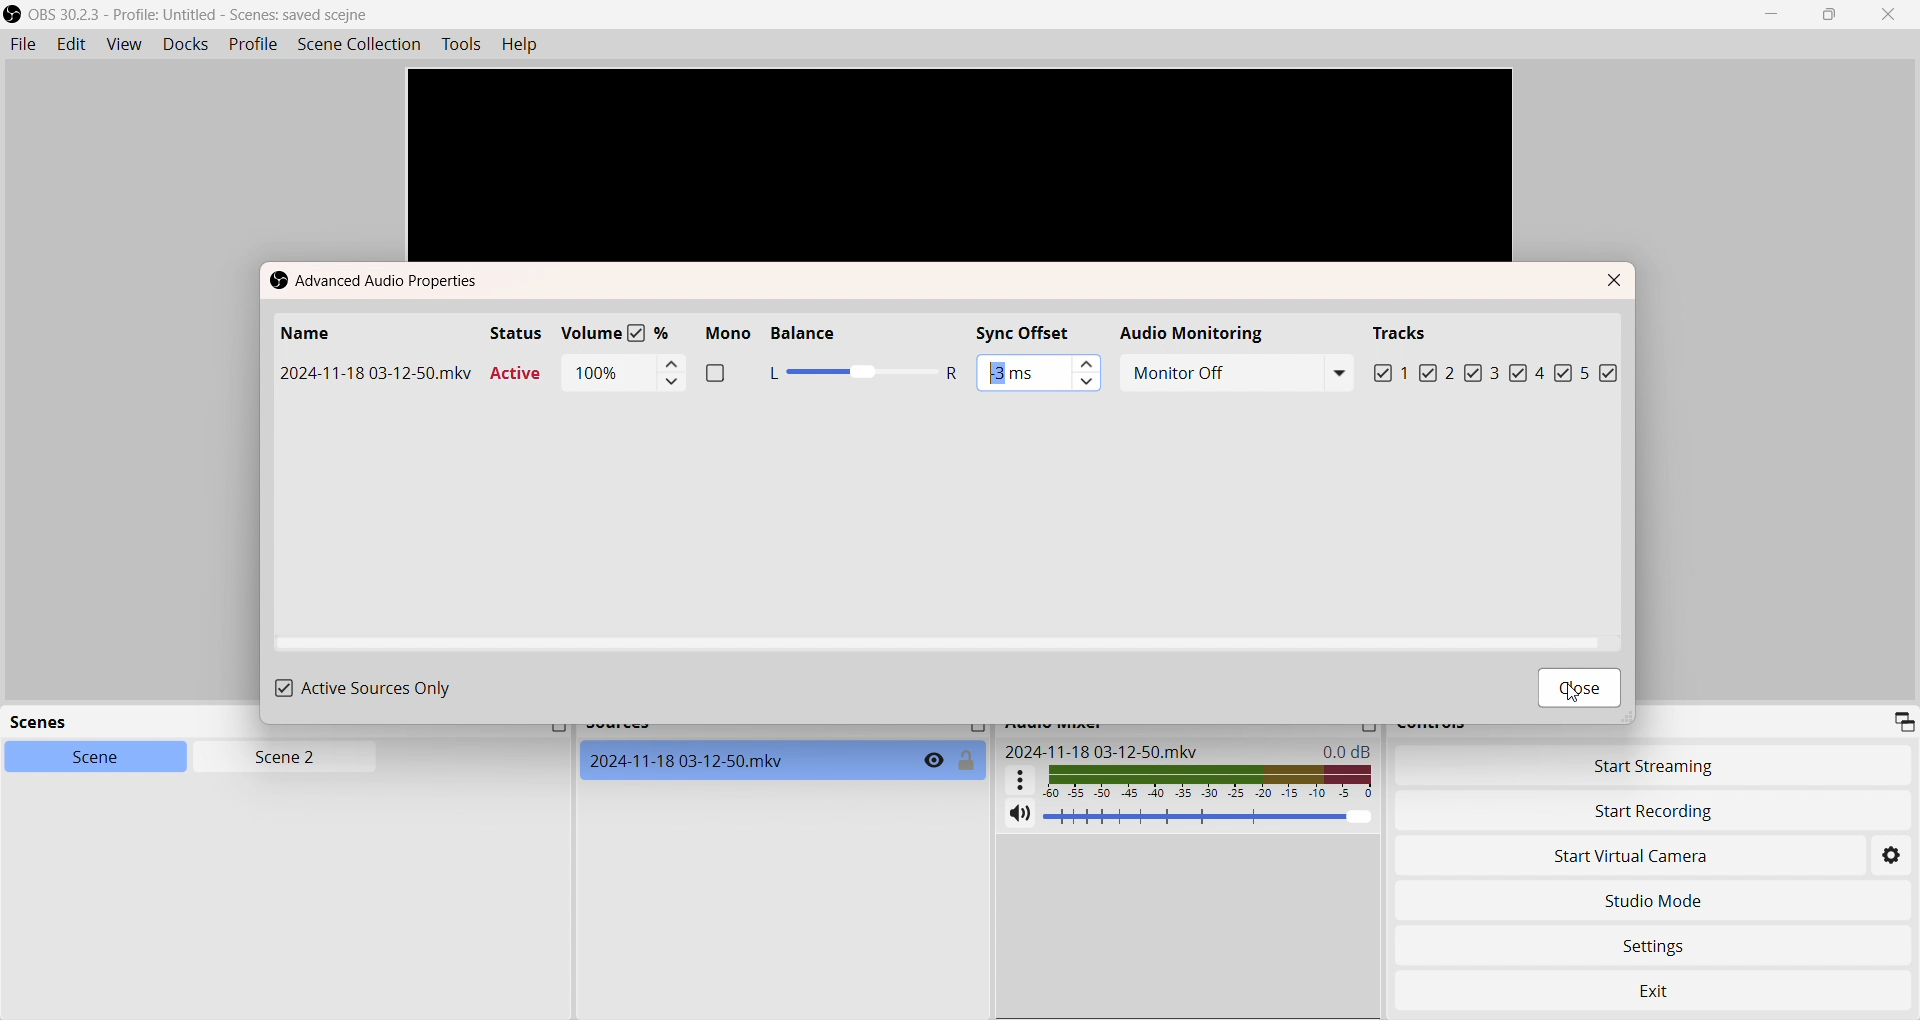  Describe the element at coordinates (183, 43) in the screenshot. I see `Docks` at that location.